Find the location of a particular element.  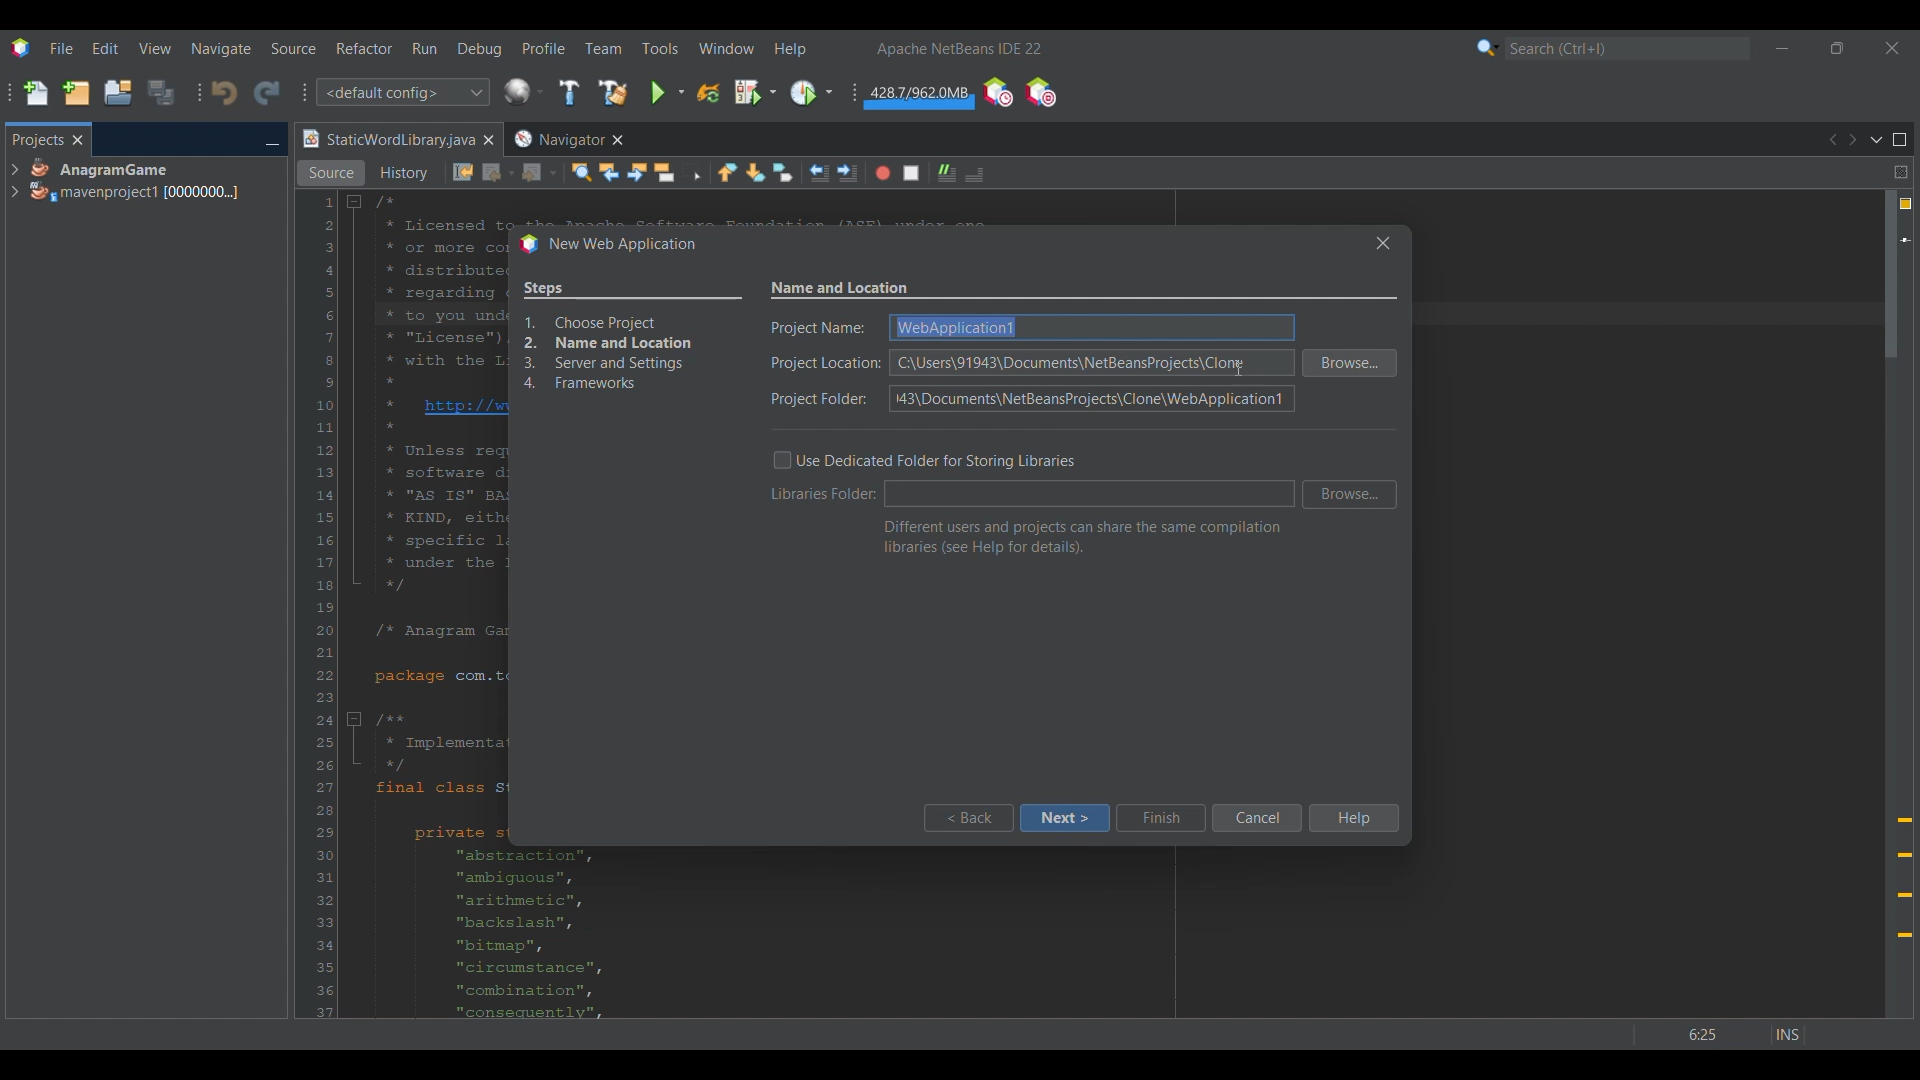

 is located at coordinates (1242, 368).